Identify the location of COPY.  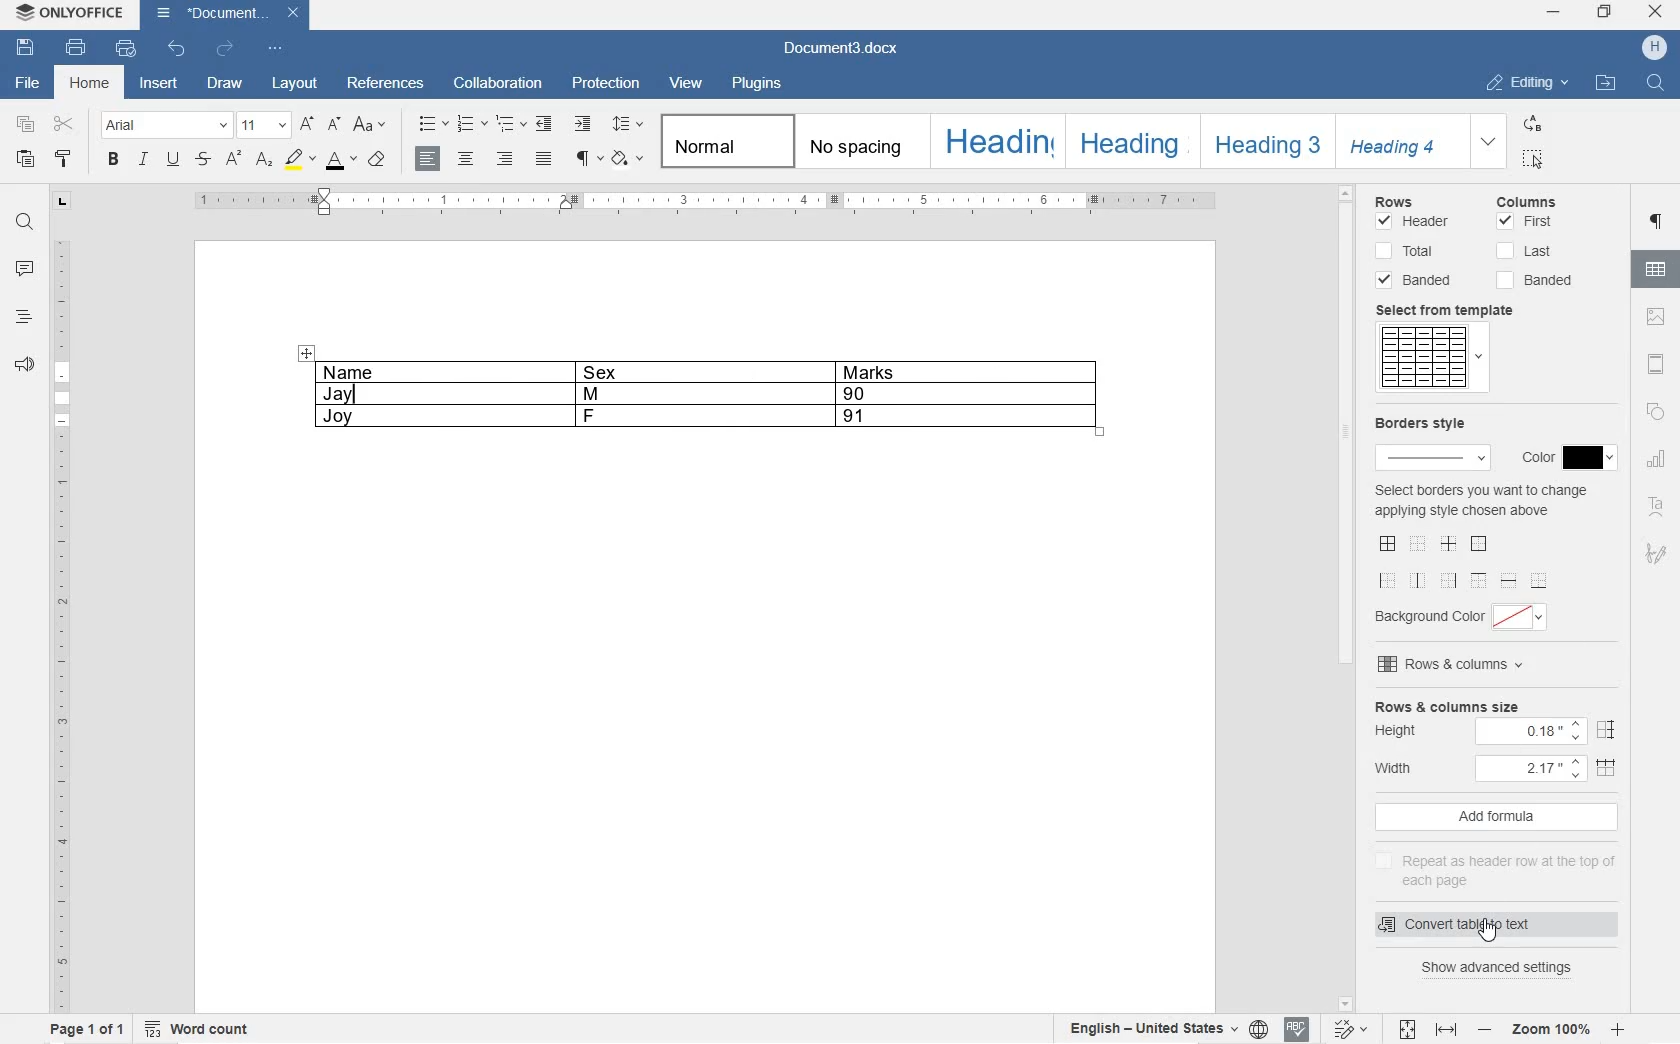
(25, 125).